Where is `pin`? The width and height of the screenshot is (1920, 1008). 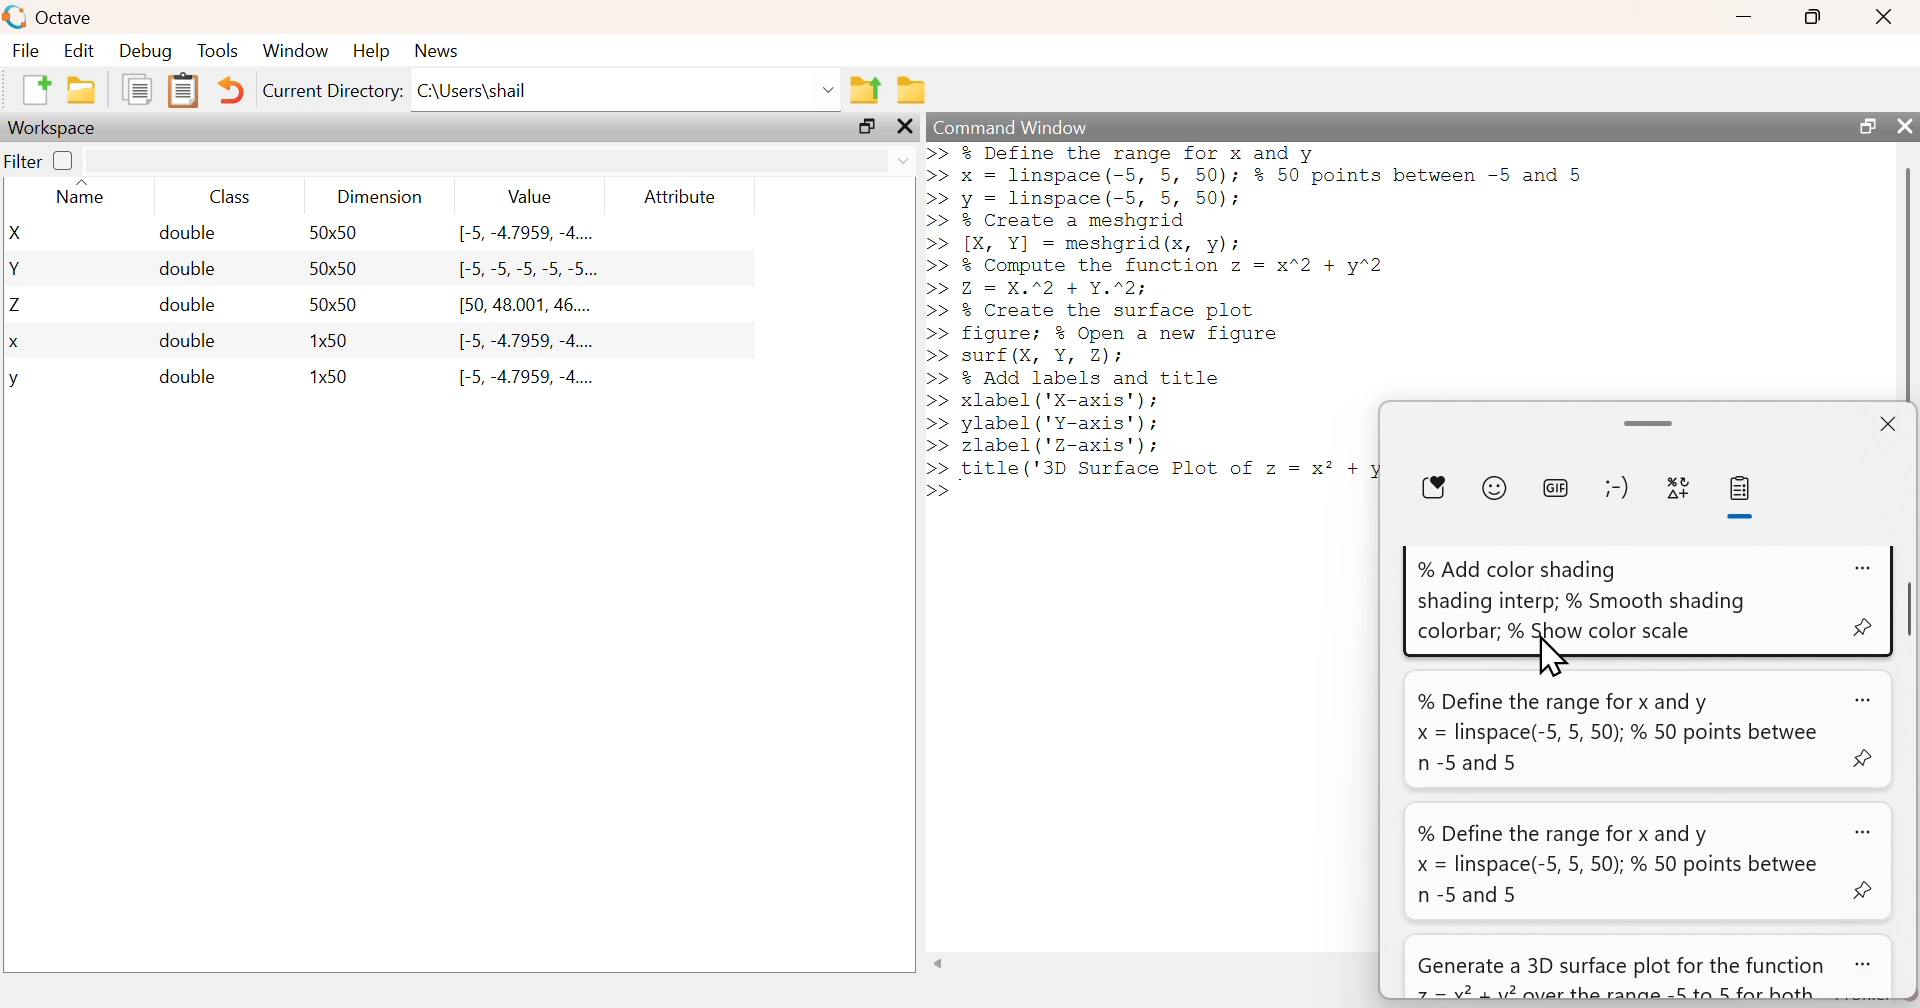 pin is located at coordinates (1865, 890).